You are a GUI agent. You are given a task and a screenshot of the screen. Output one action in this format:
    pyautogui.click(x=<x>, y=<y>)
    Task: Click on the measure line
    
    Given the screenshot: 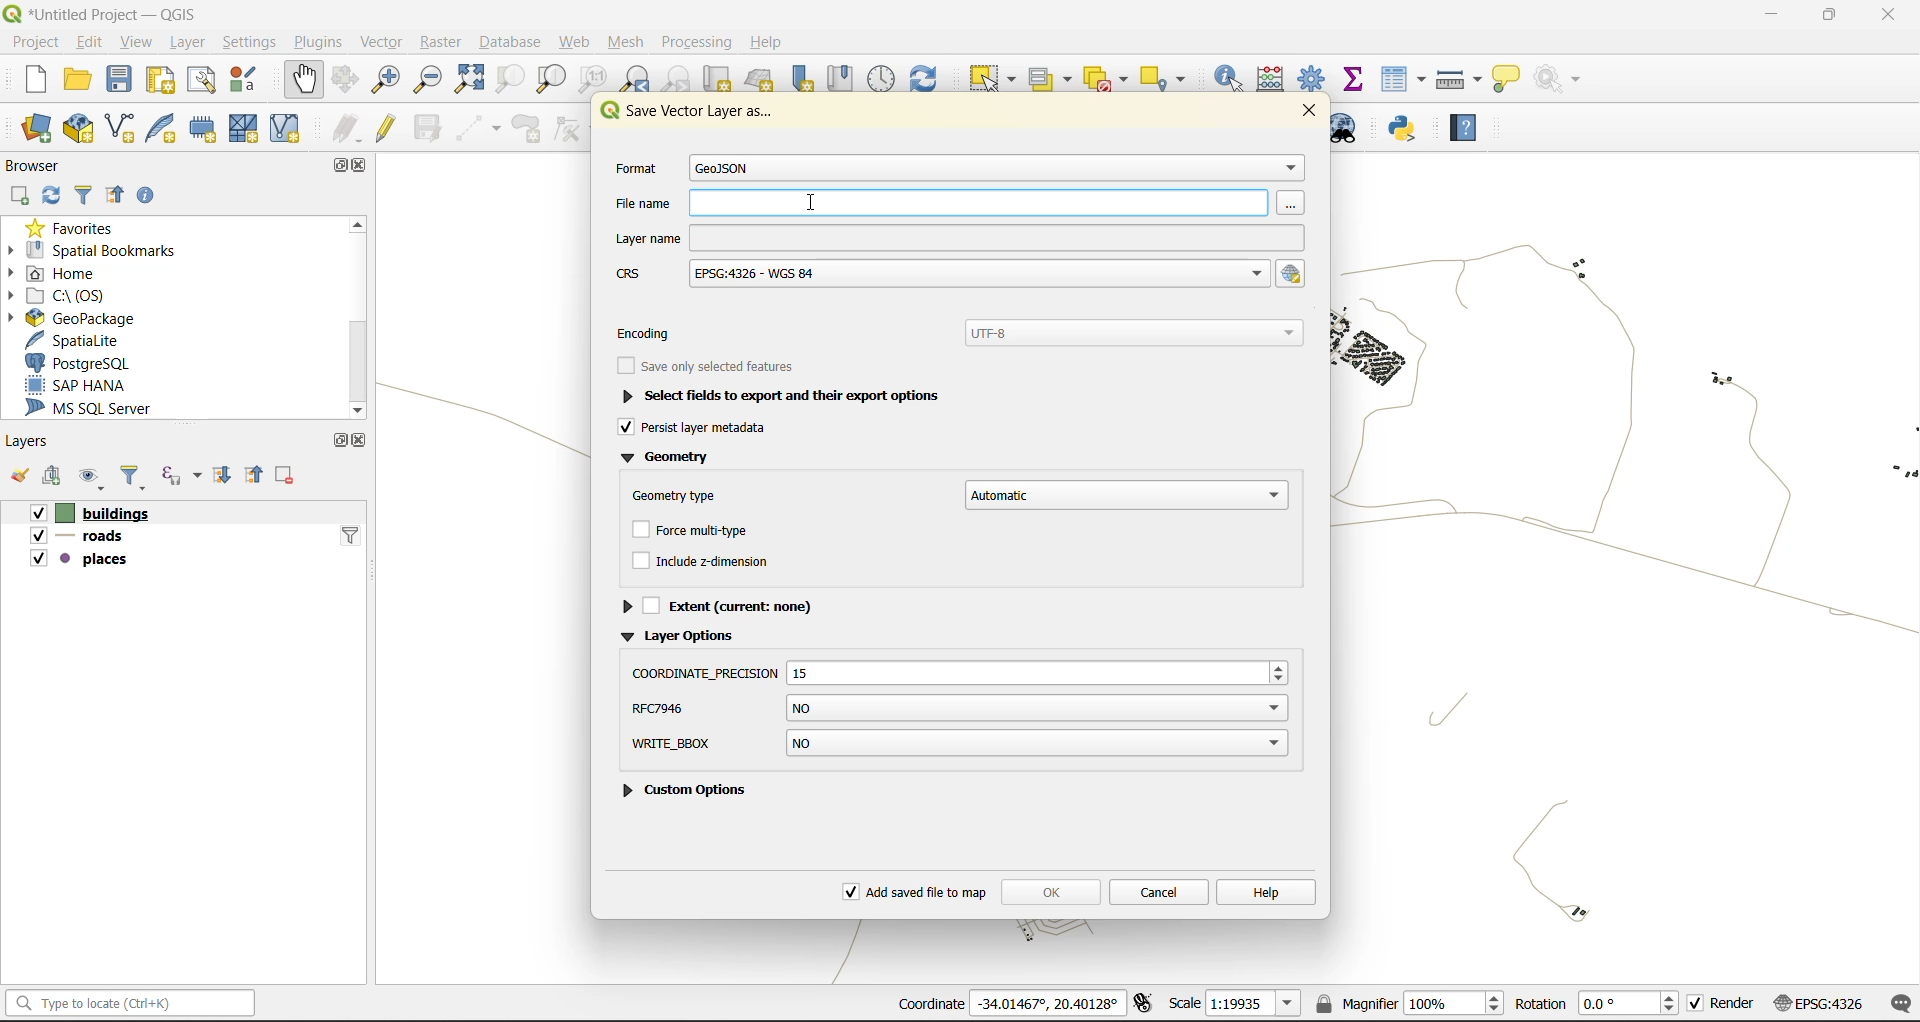 What is the action you would take?
    pyautogui.click(x=1458, y=82)
    